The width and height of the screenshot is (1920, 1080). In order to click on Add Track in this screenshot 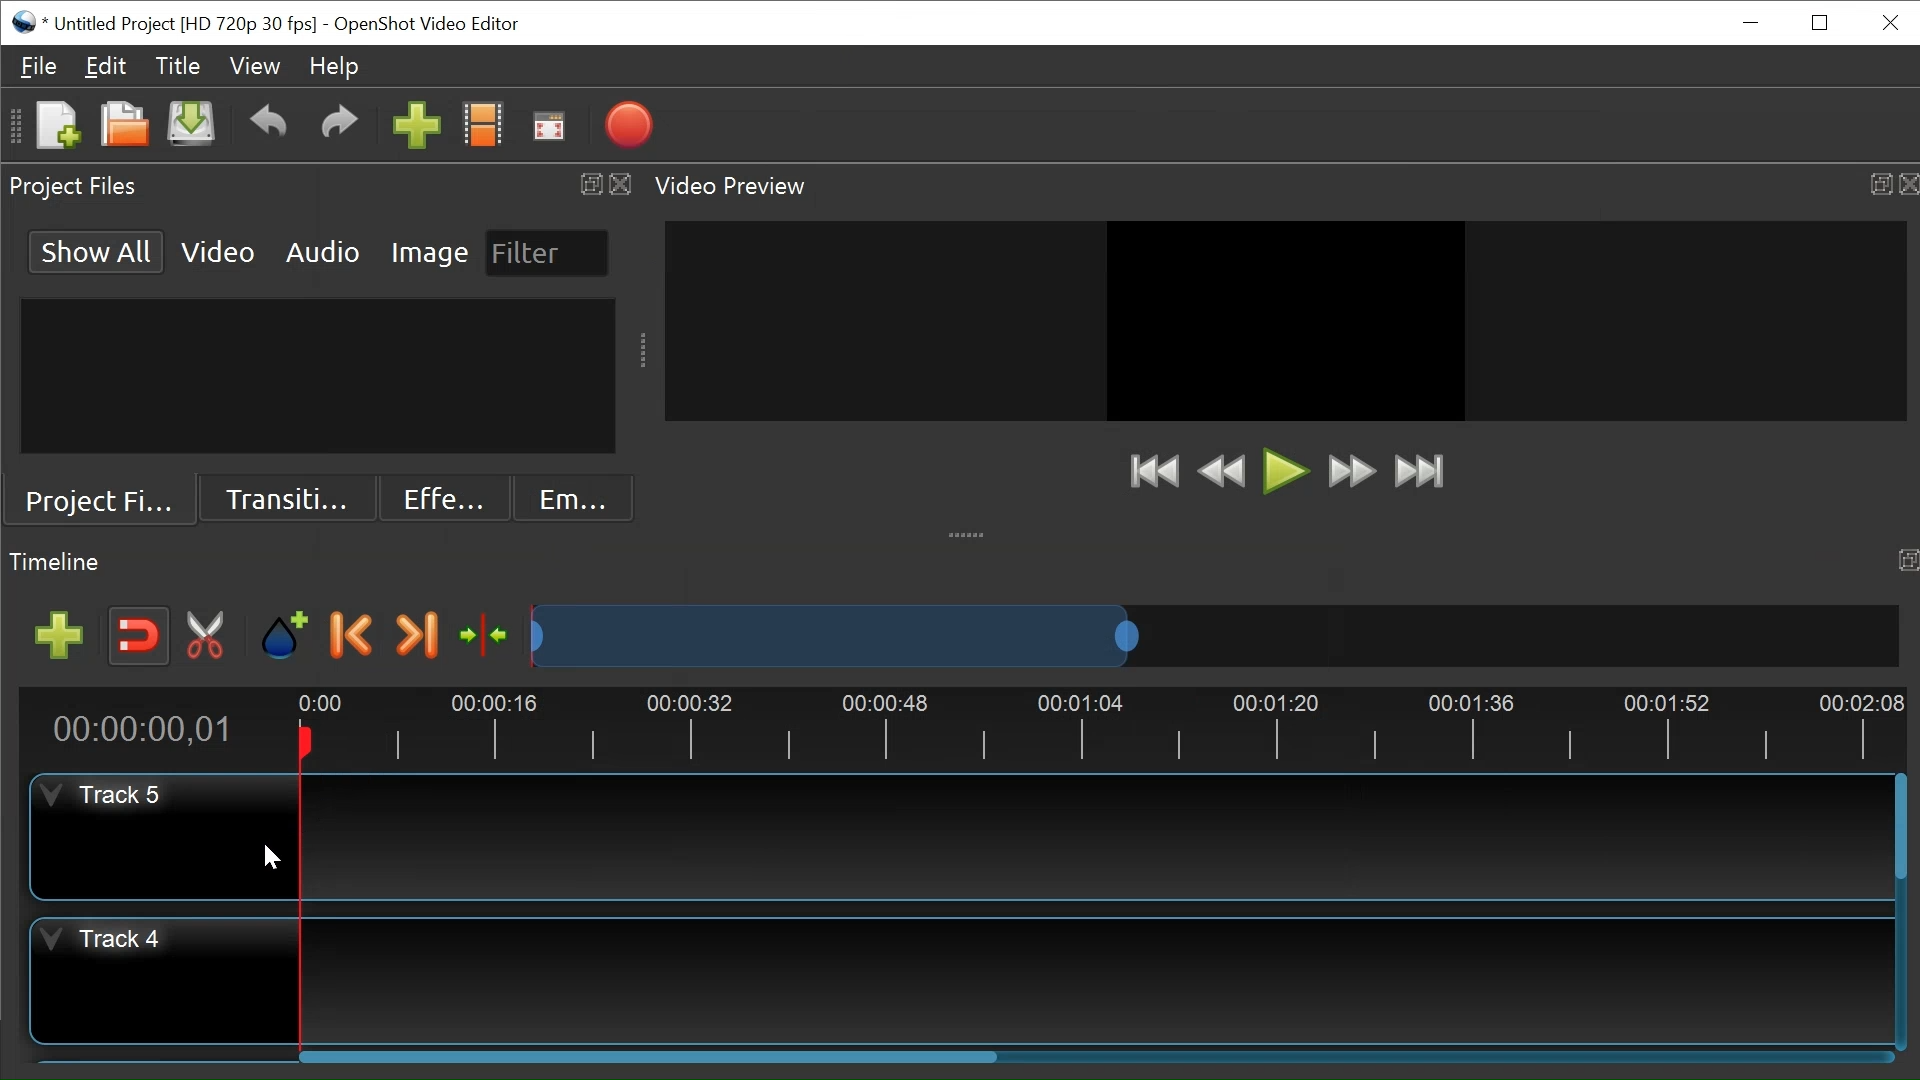, I will do `click(63, 636)`.